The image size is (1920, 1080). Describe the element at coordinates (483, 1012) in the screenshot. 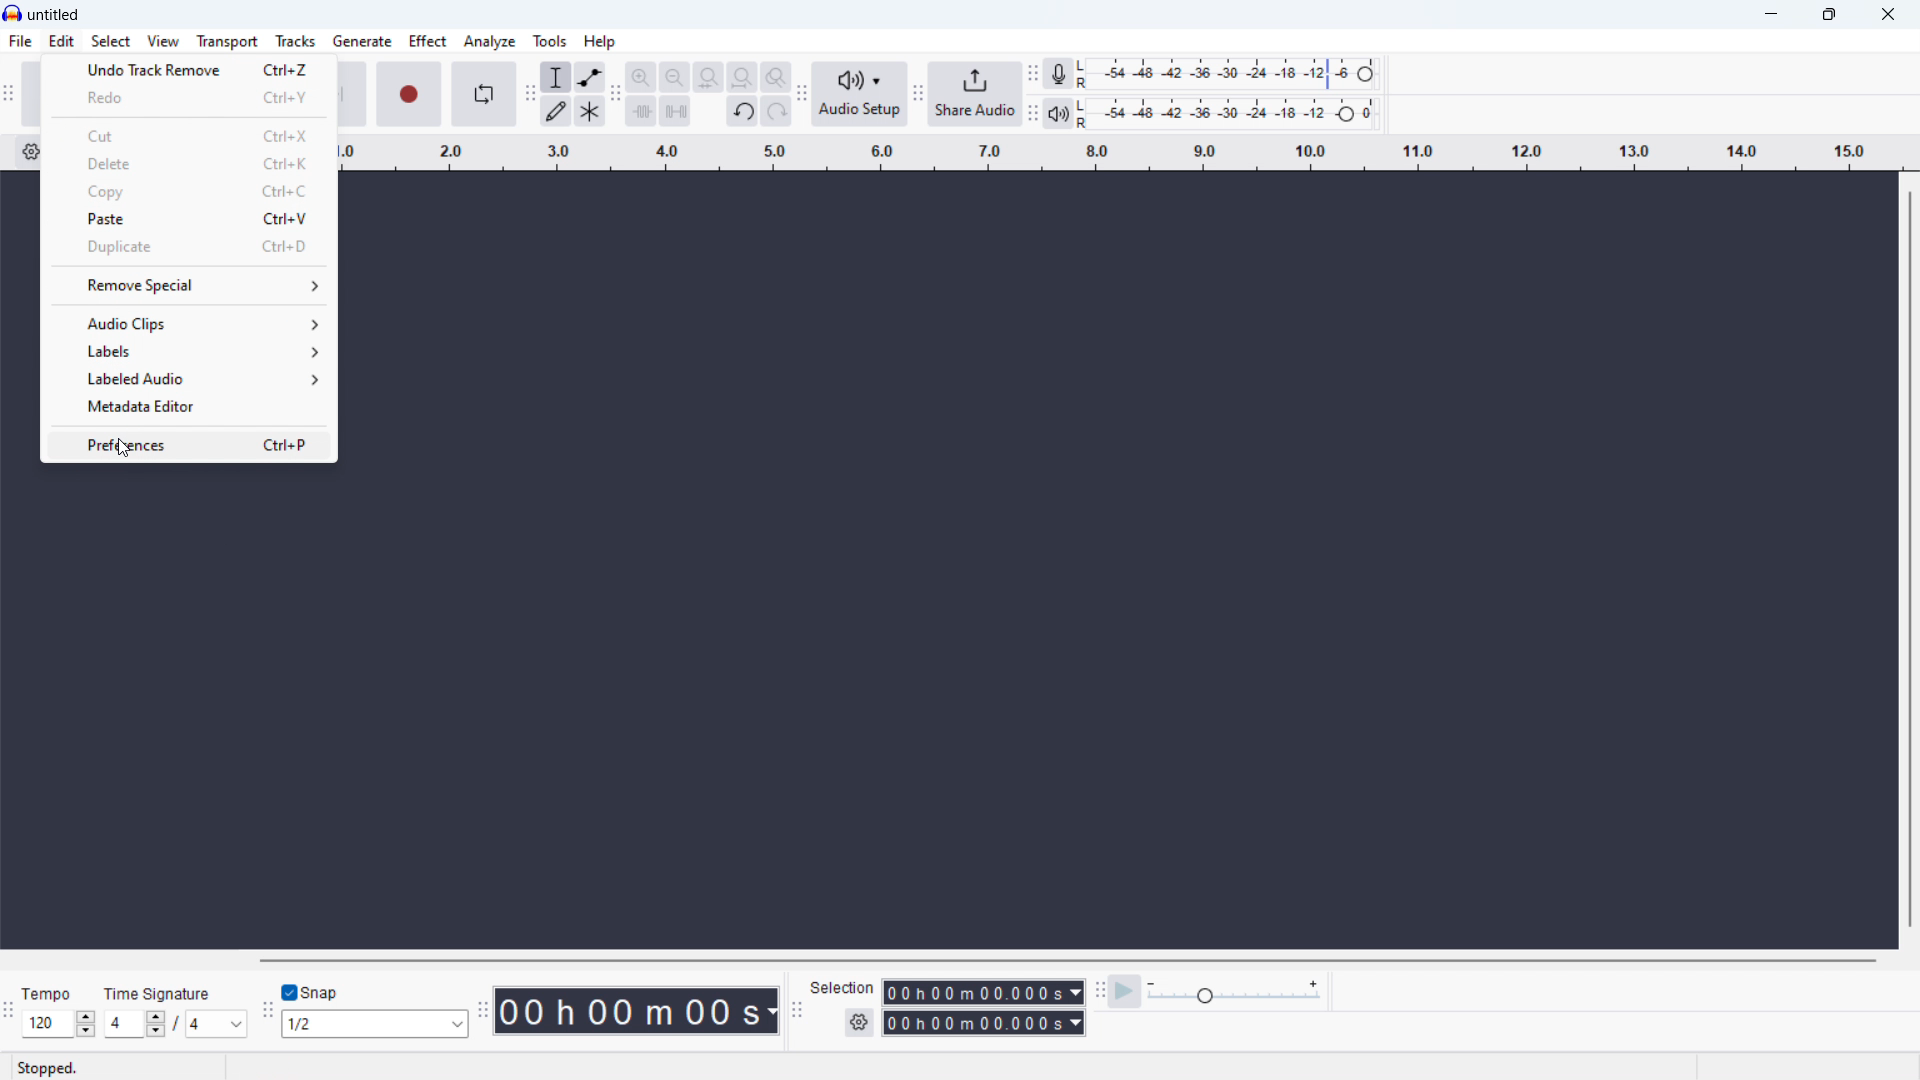

I see `time toolbar` at that location.